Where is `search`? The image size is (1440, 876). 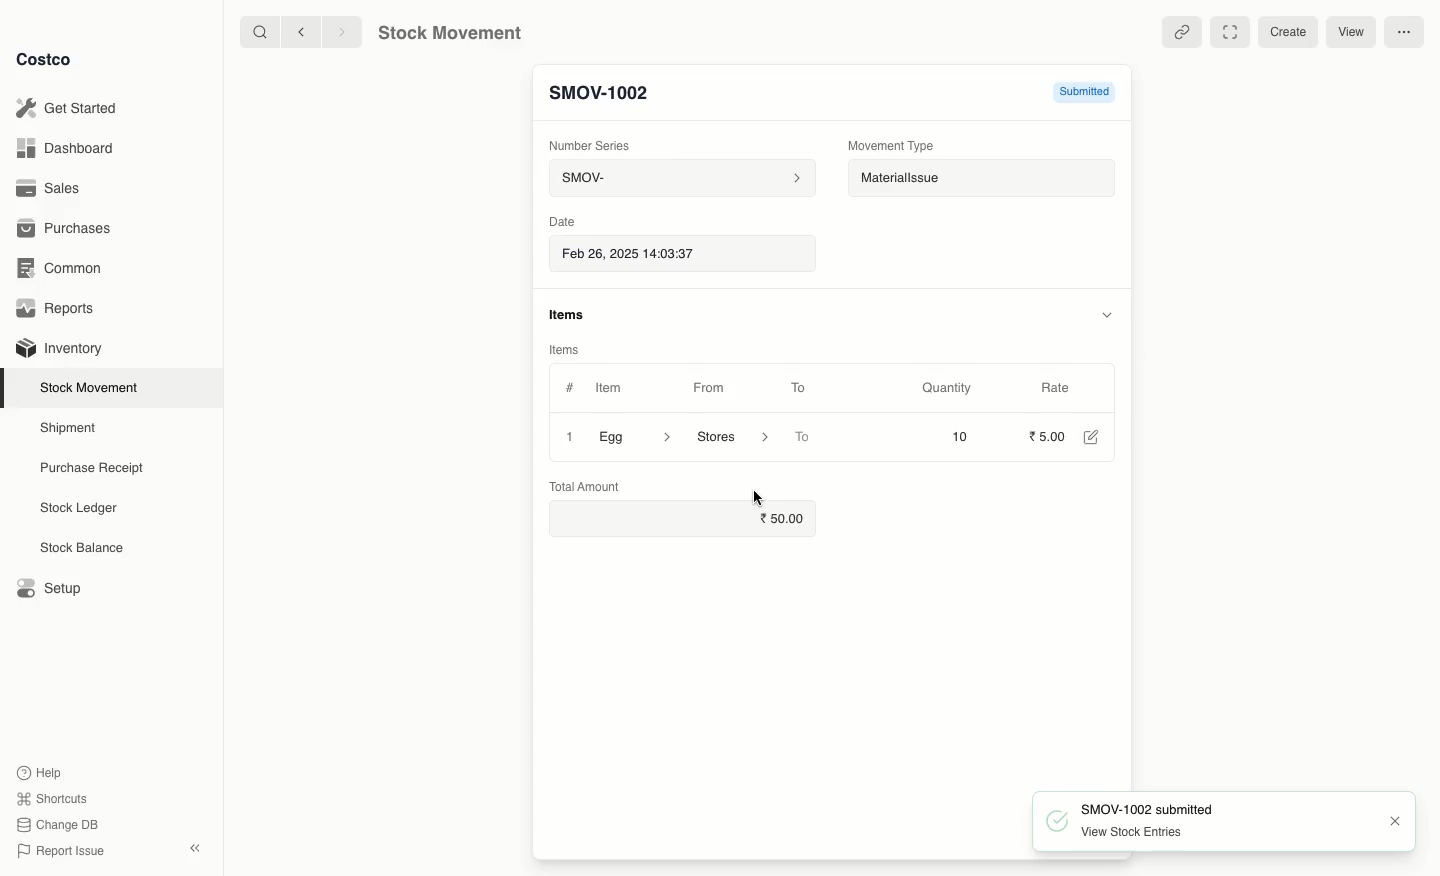
search is located at coordinates (262, 33).